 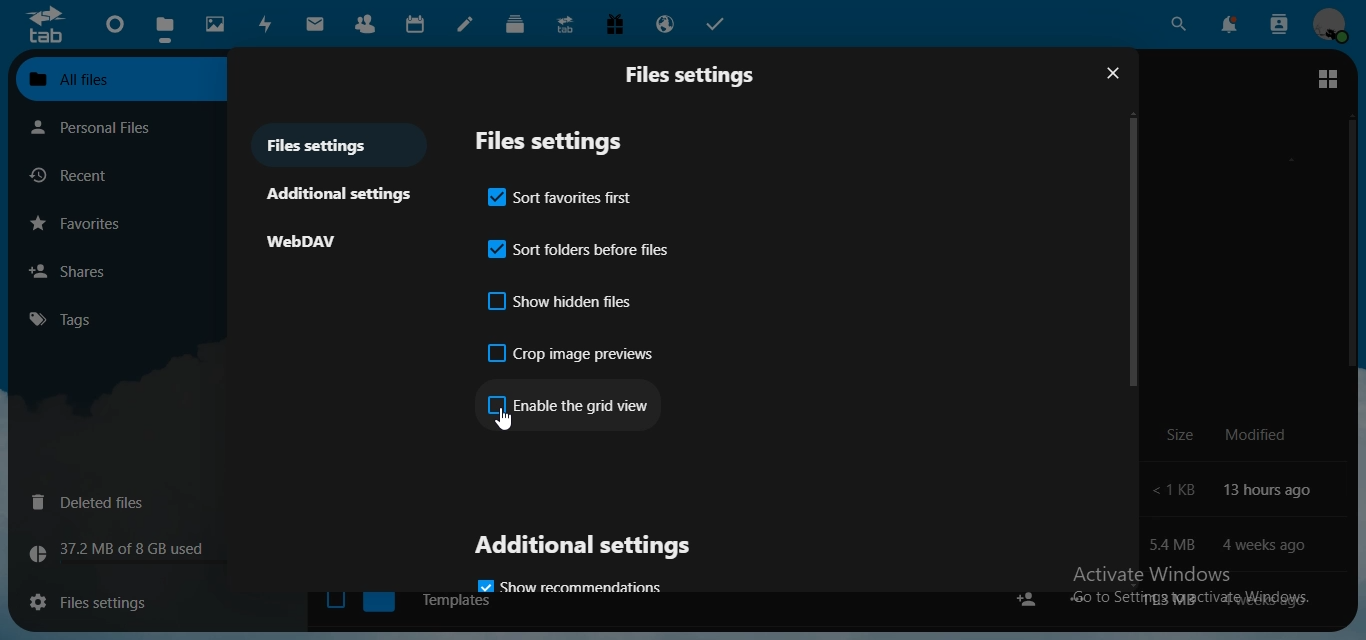 I want to click on free trial, so click(x=616, y=24).